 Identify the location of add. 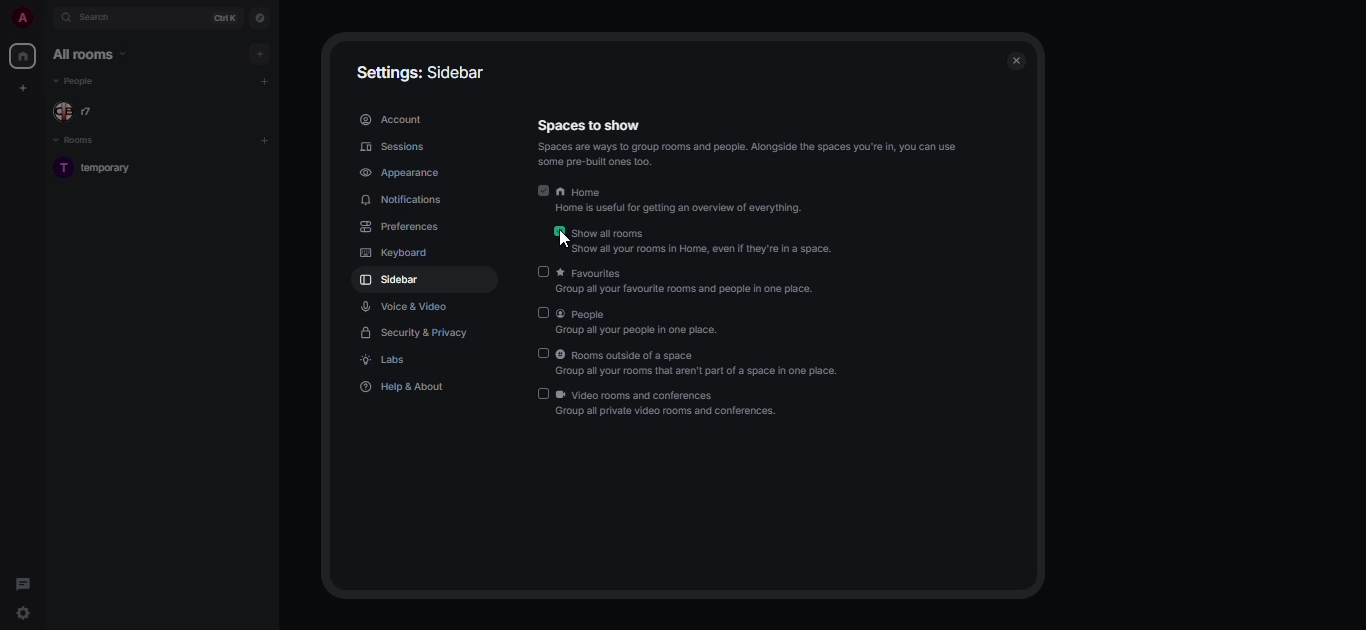
(258, 54).